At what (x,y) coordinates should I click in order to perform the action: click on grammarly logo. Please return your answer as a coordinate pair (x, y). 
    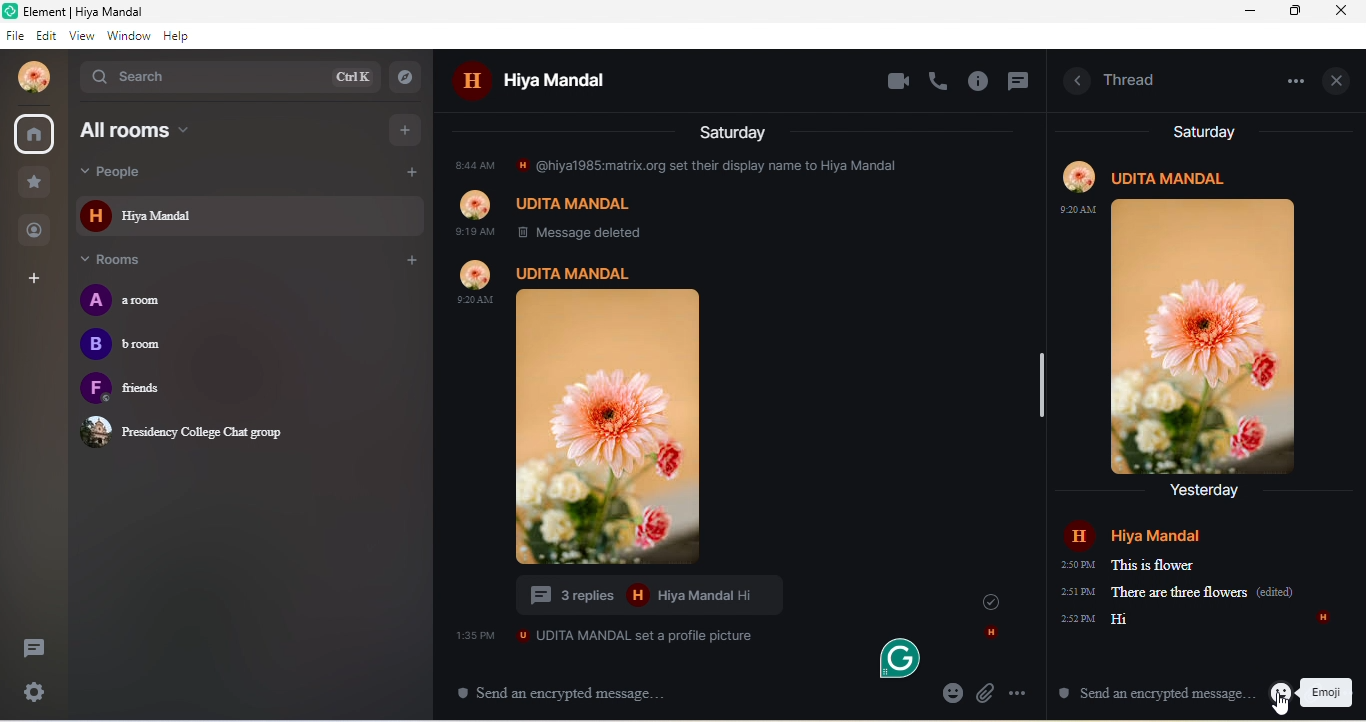
    Looking at the image, I should click on (895, 659).